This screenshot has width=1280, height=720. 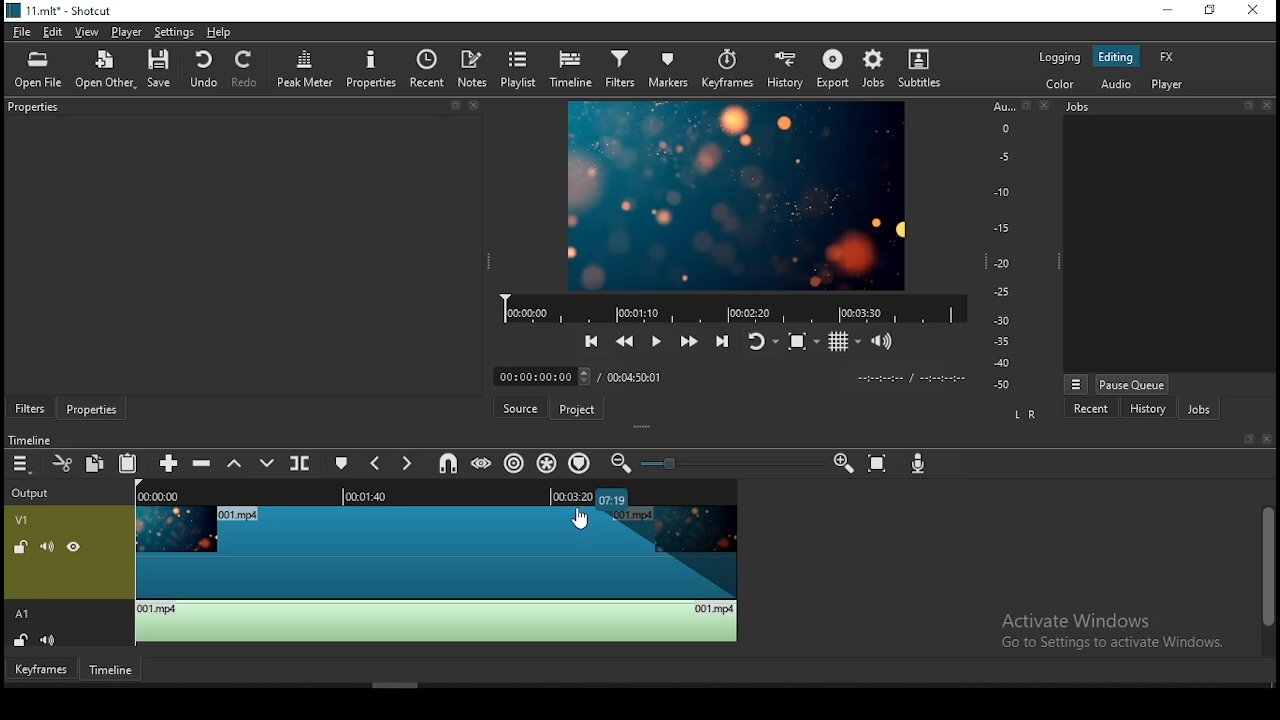 What do you see at coordinates (670, 67) in the screenshot?
I see `markers` at bounding box center [670, 67].